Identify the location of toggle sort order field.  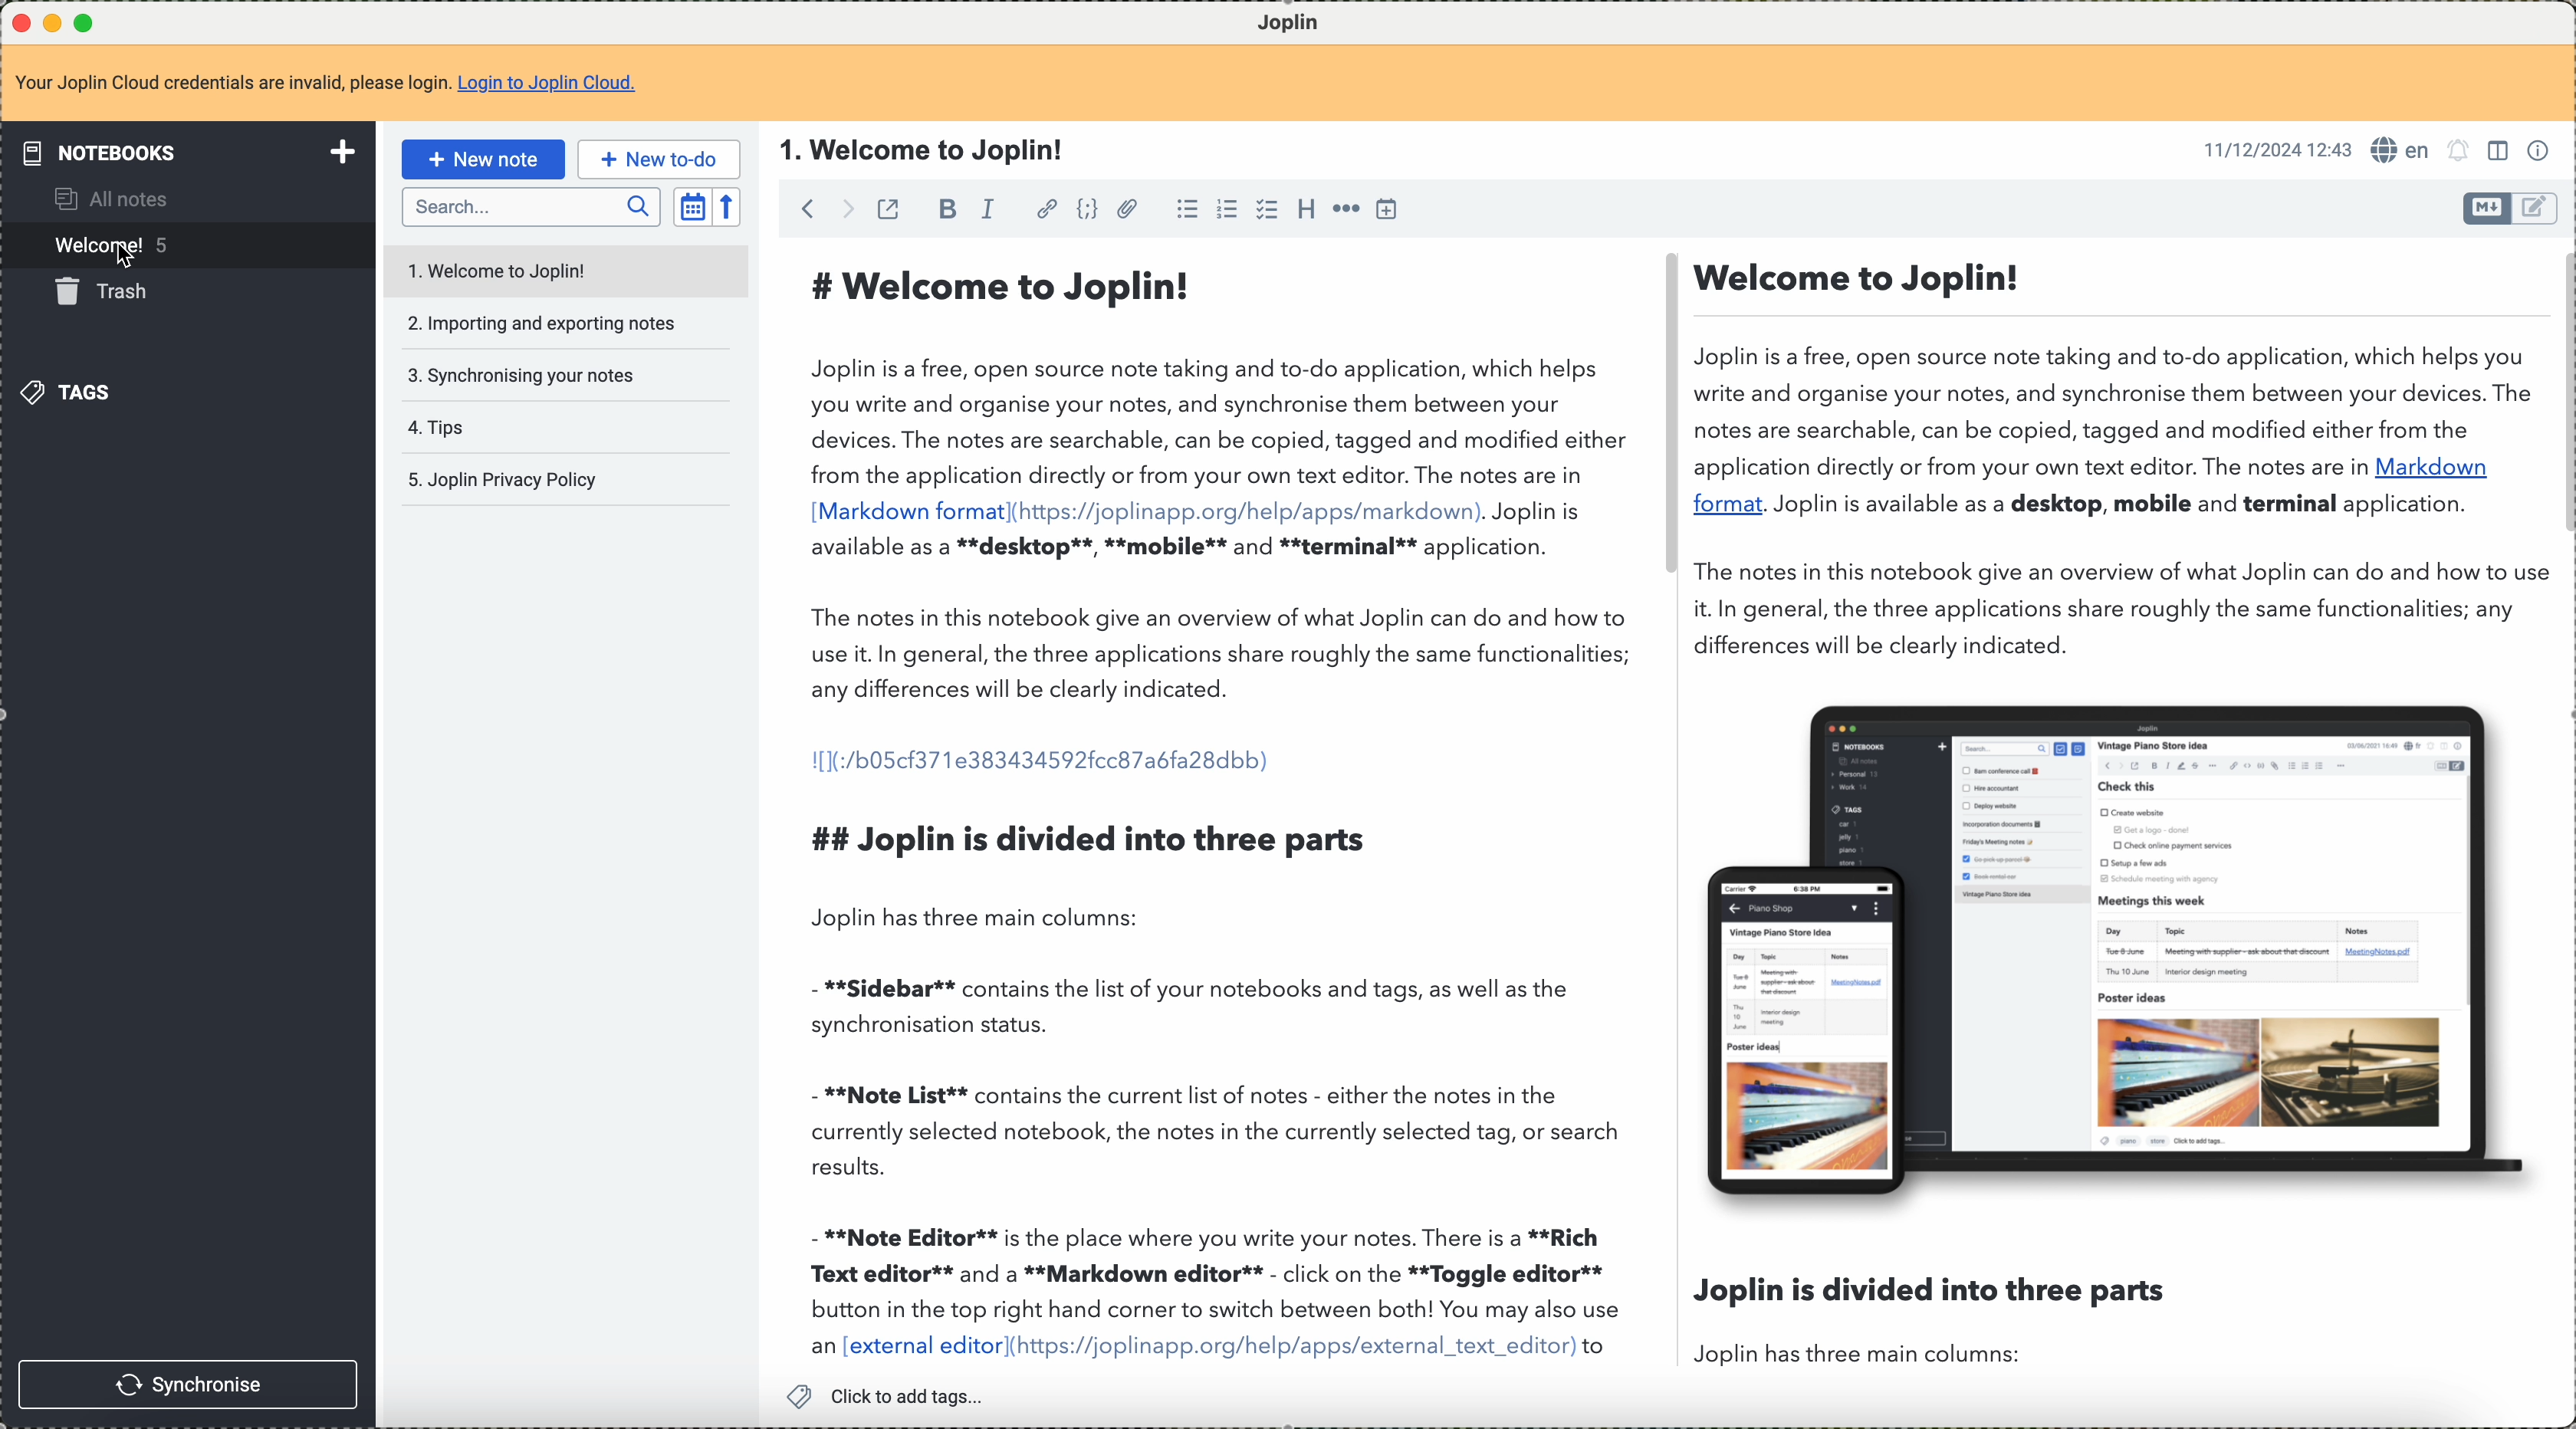
(692, 207).